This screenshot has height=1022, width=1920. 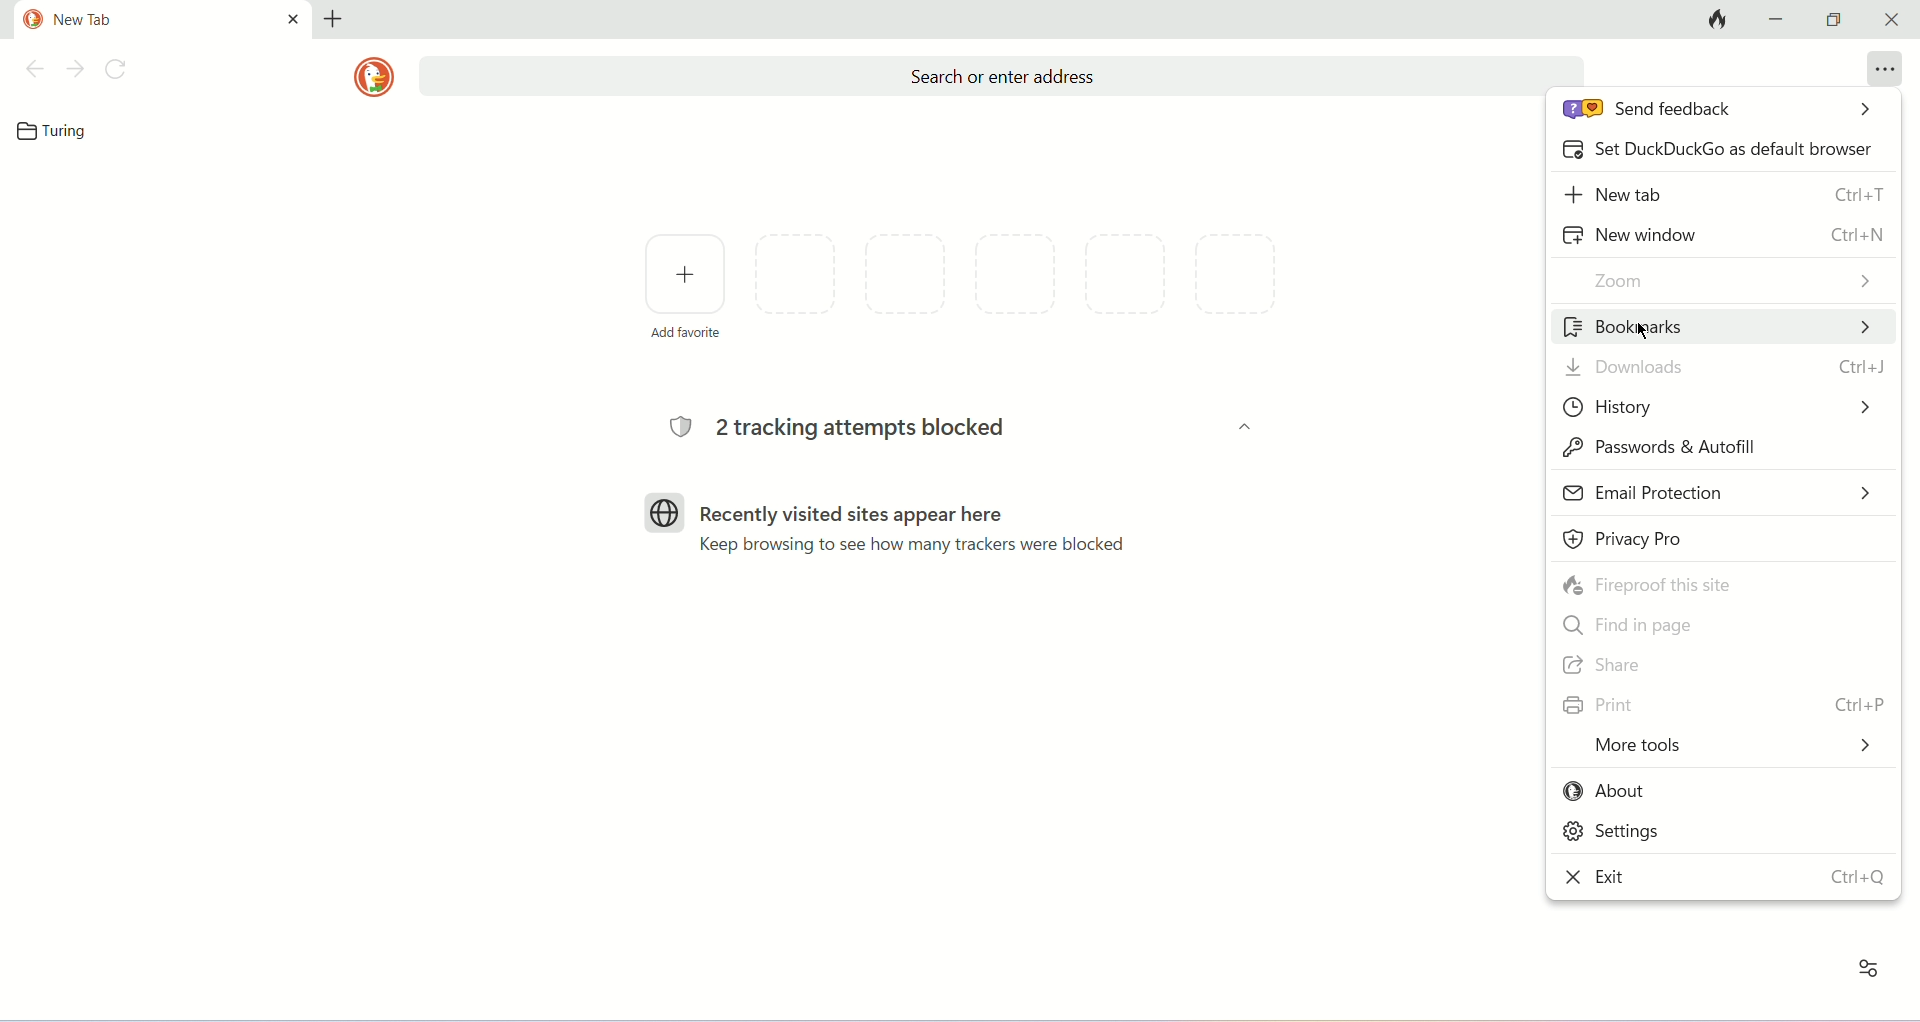 What do you see at coordinates (1729, 791) in the screenshot?
I see `about` at bounding box center [1729, 791].